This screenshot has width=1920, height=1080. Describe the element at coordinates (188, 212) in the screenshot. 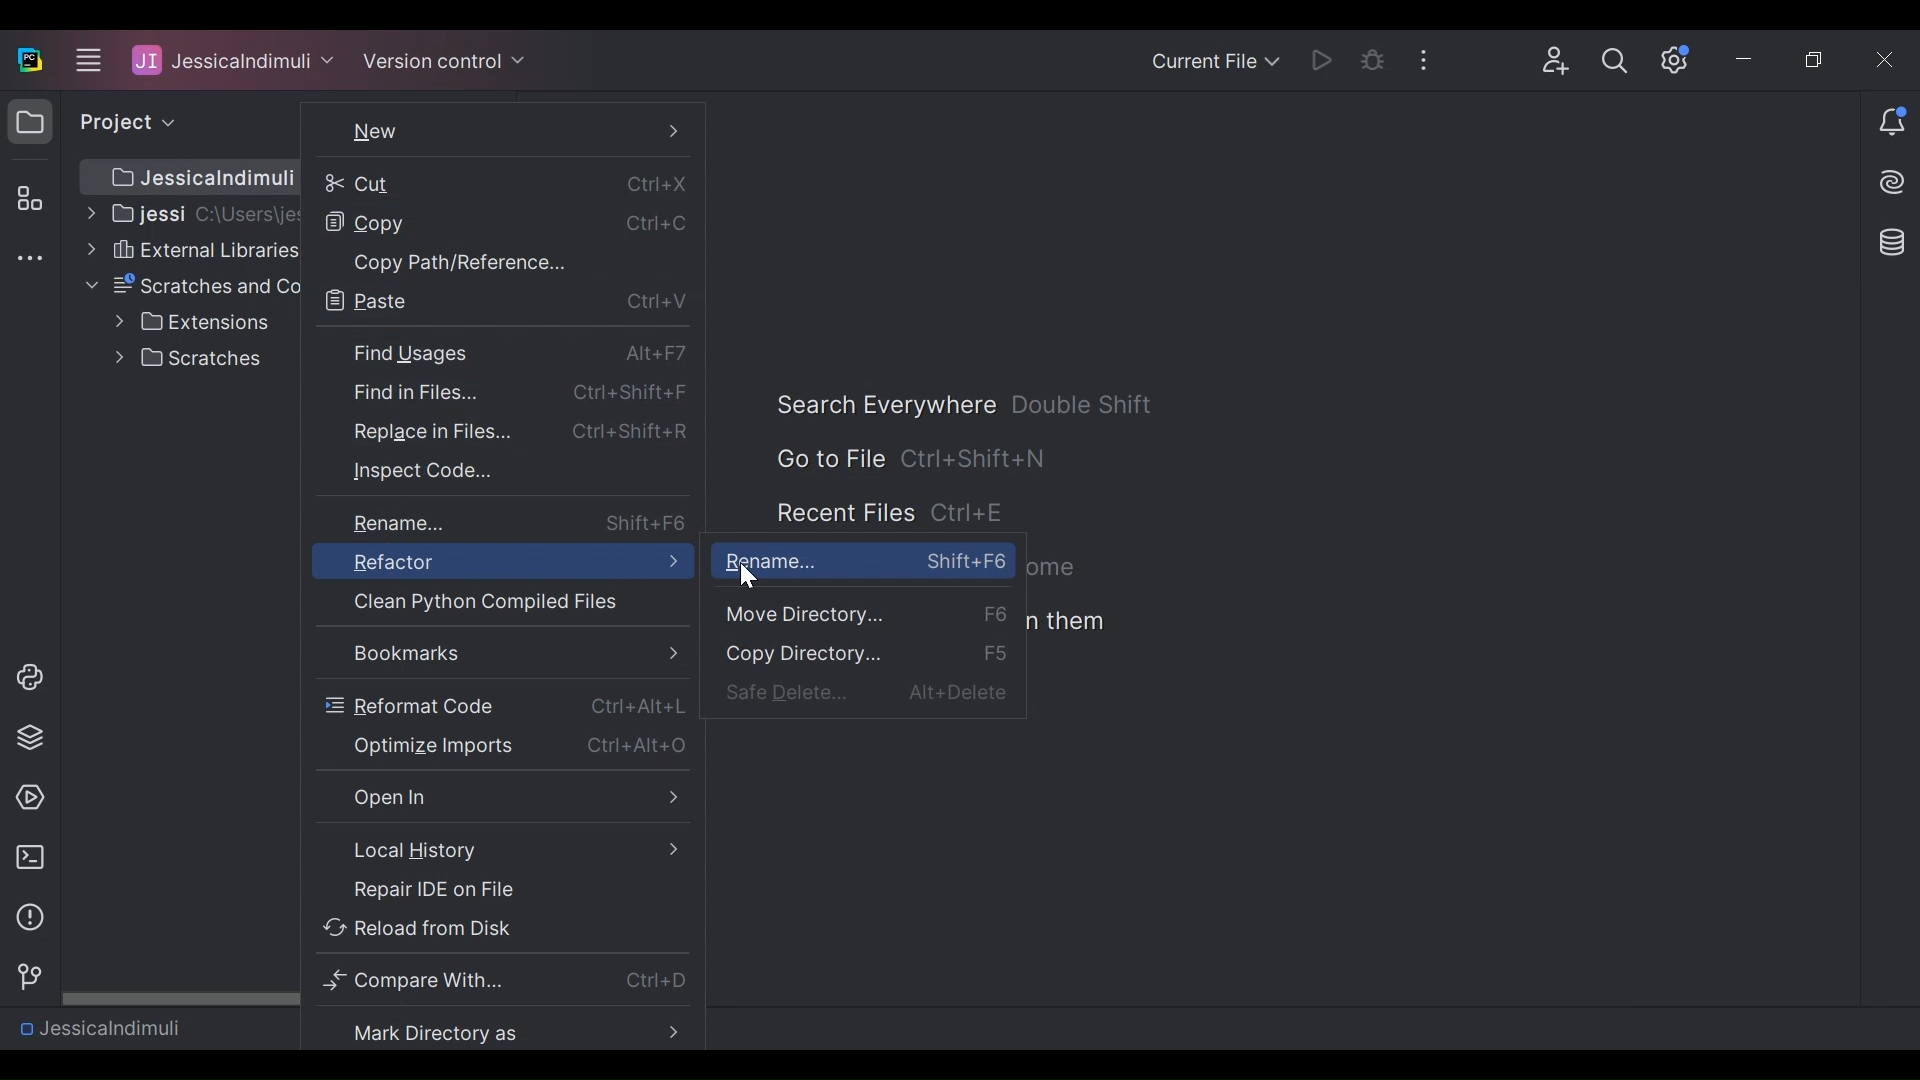

I see `Project Directory` at that location.